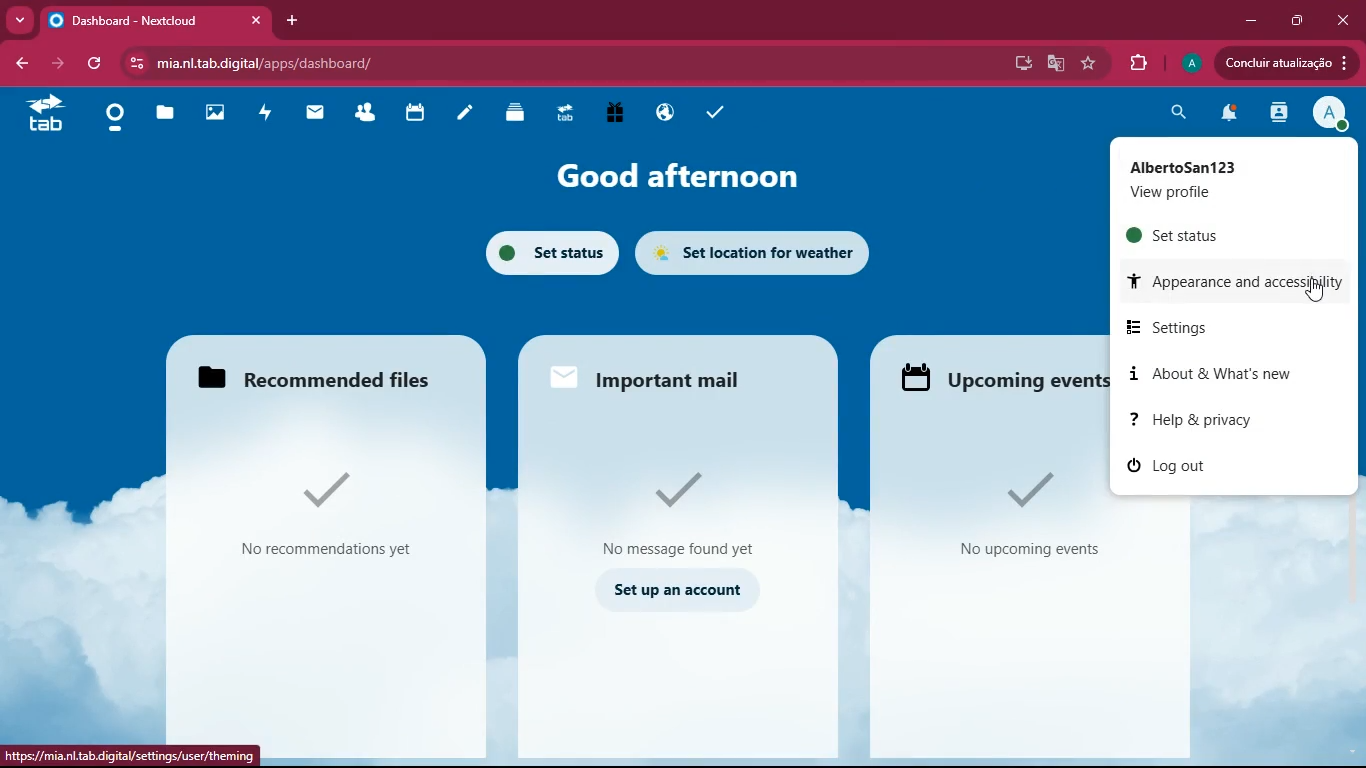 Image resolution: width=1366 pixels, height=768 pixels. What do you see at coordinates (674, 594) in the screenshot?
I see `set up` at bounding box center [674, 594].